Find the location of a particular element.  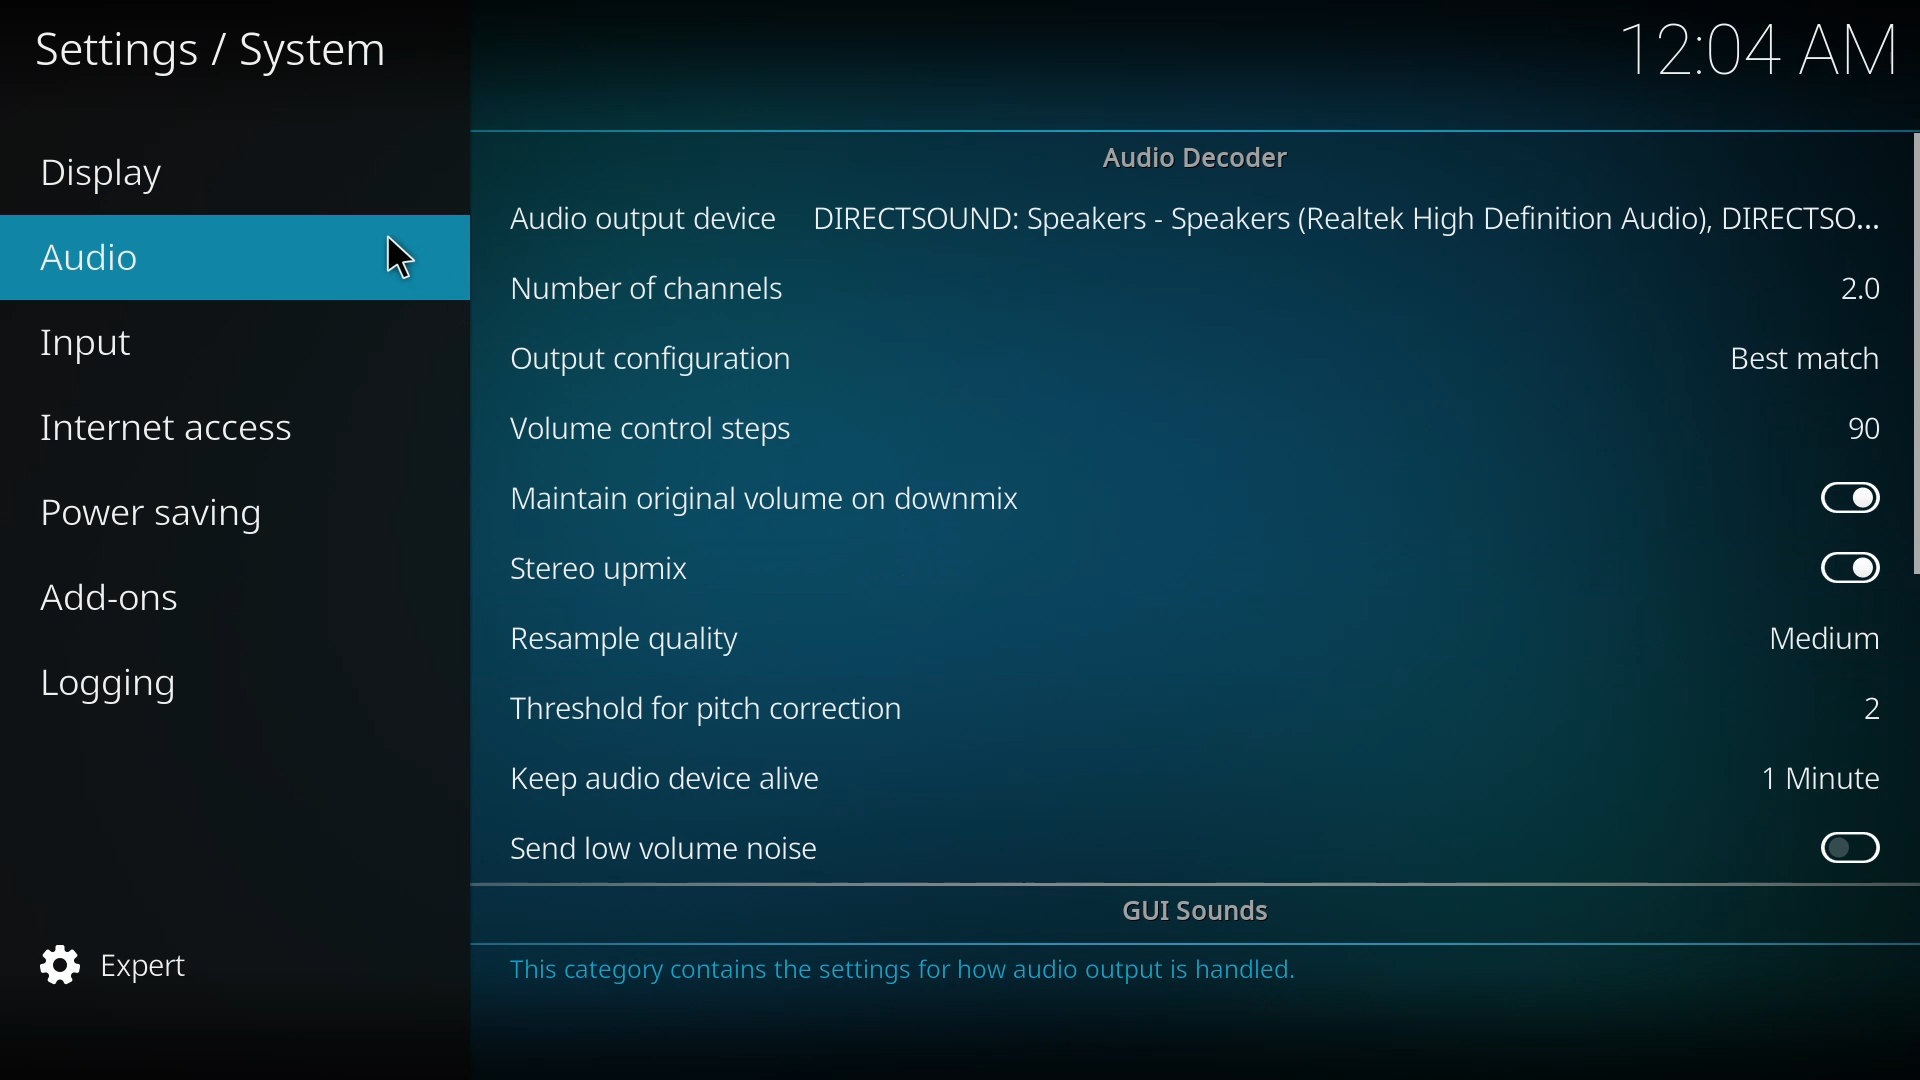

time is located at coordinates (1758, 48).